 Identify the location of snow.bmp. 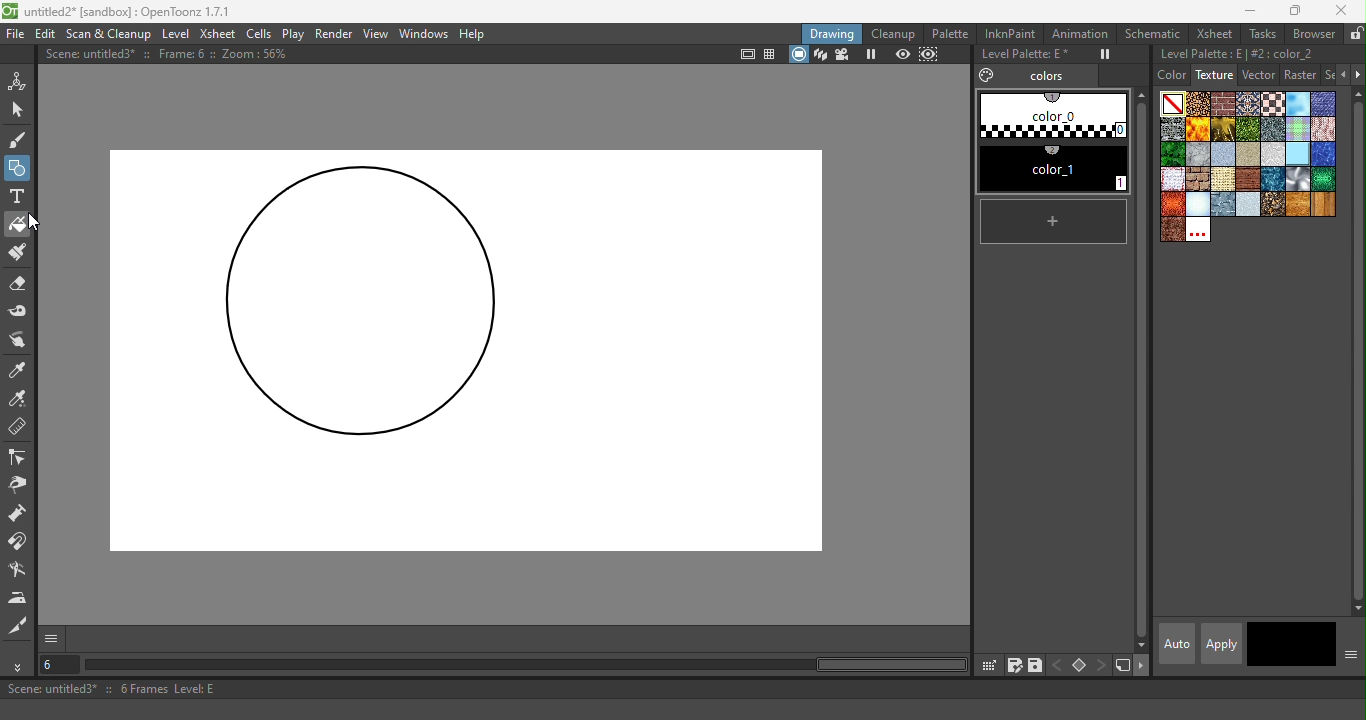
(1199, 204).